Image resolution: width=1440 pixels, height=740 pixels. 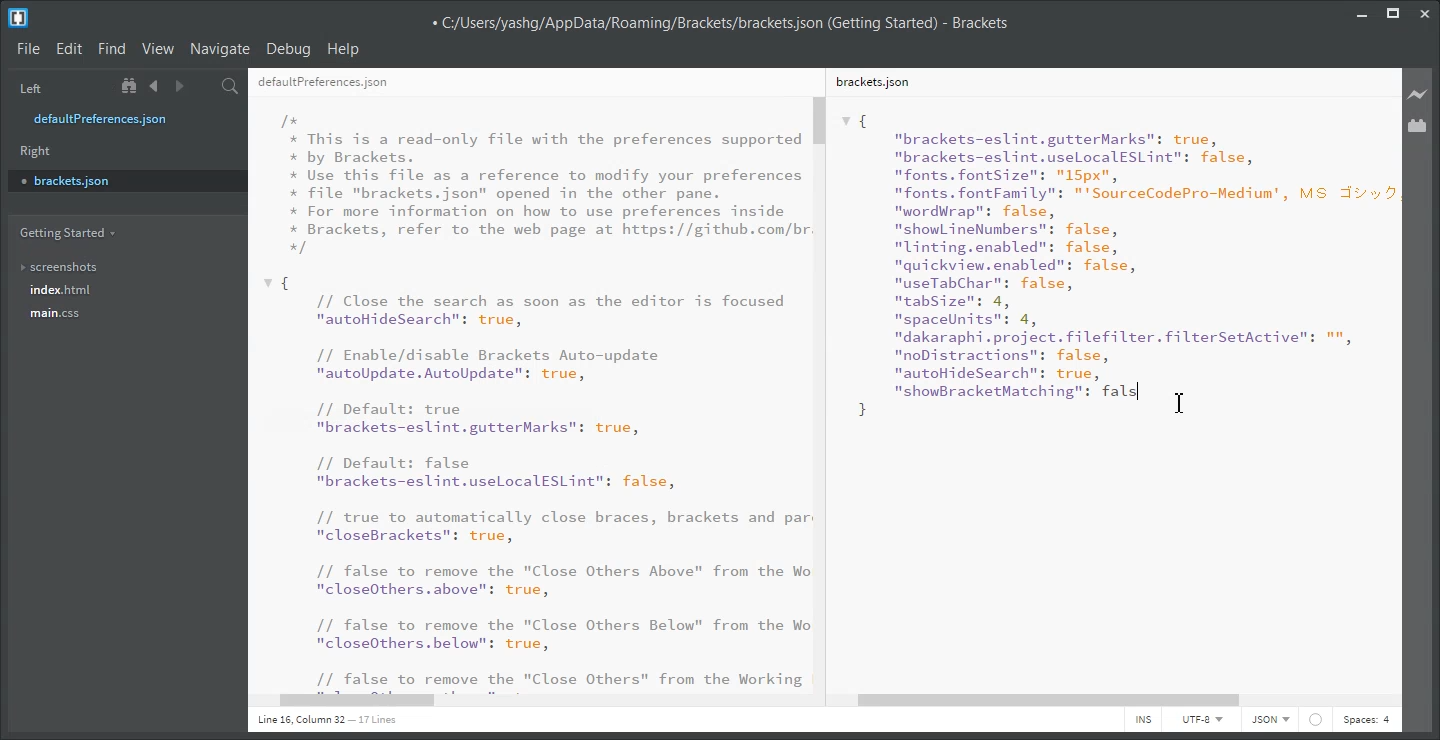 What do you see at coordinates (1271, 720) in the screenshot?
I see `JSON` at bounding box center [1271, 720].